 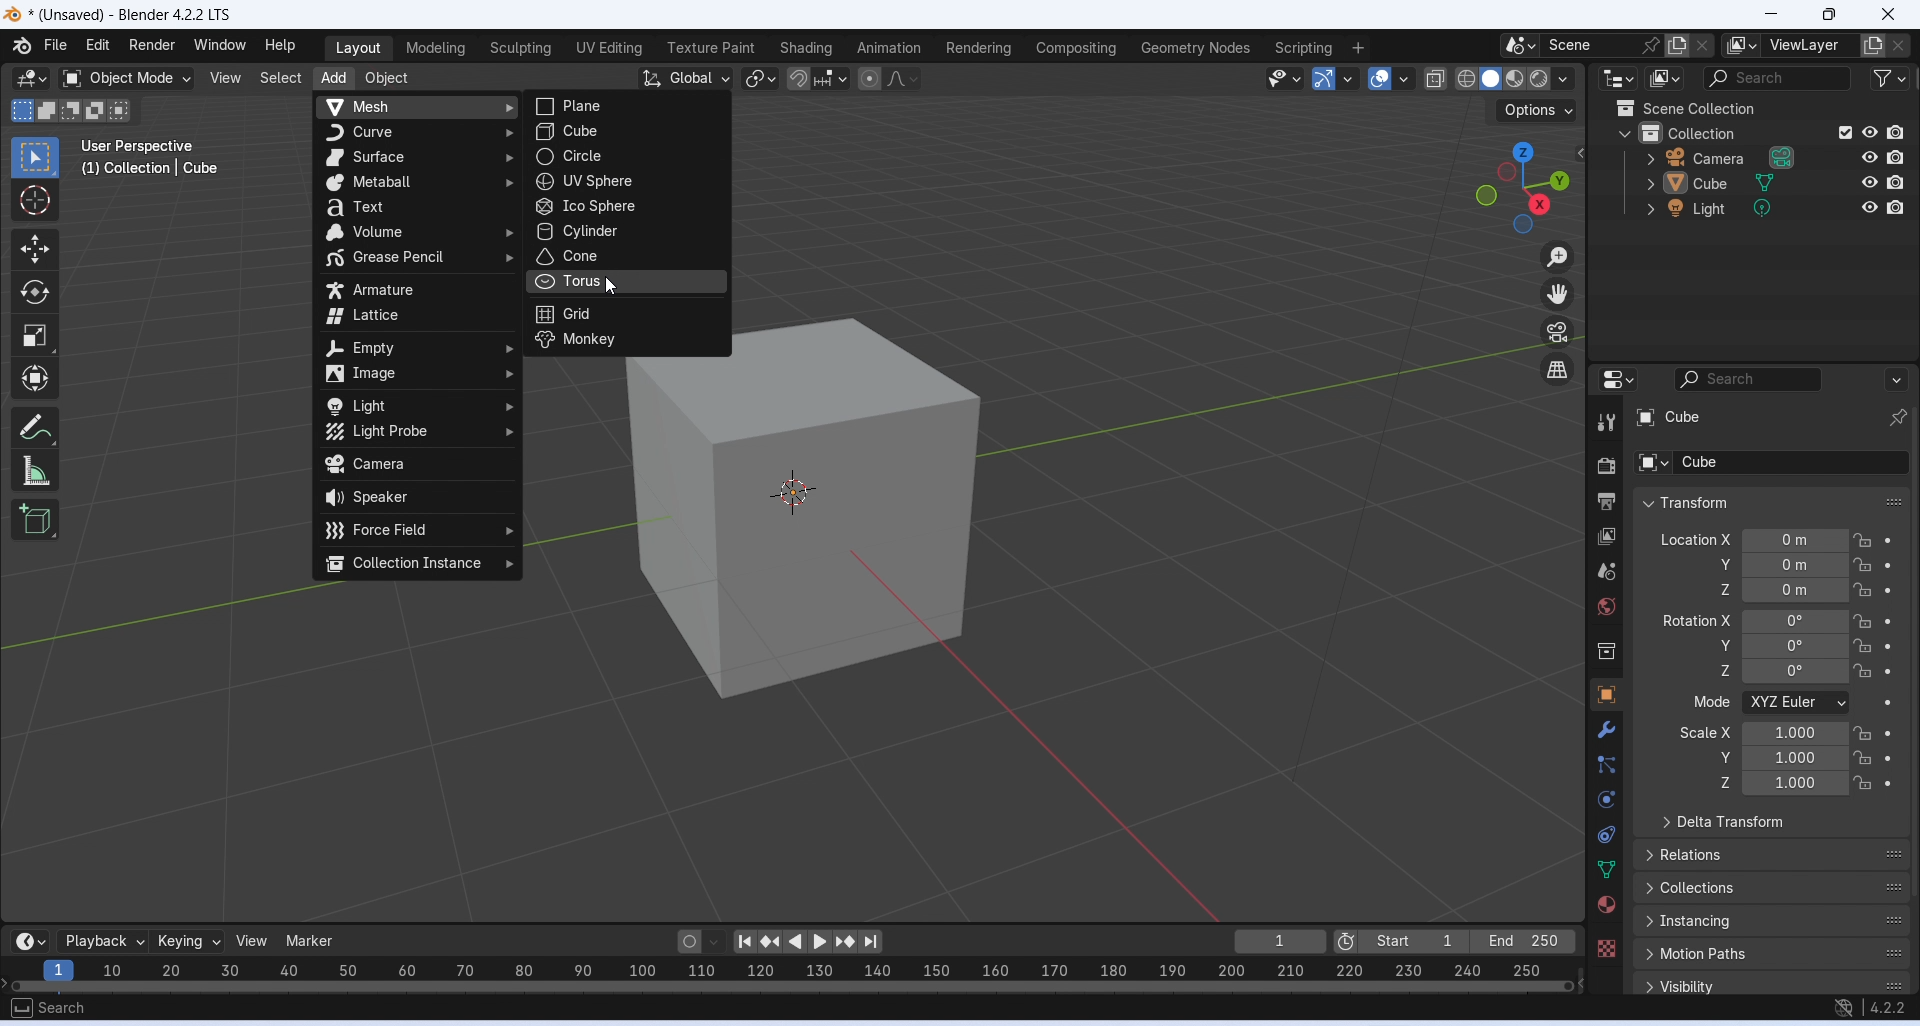 I want to click on Marker, so click(x=310, y=941).